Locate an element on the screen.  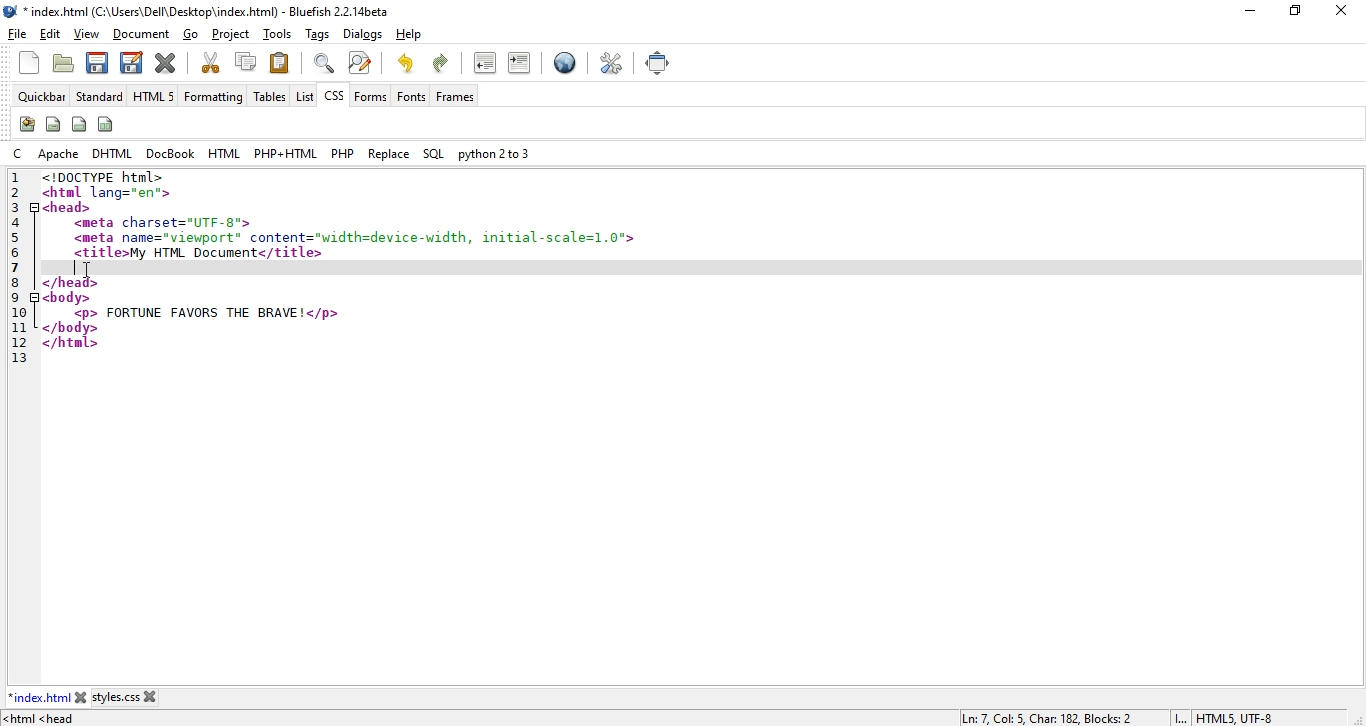
12 is located at coordinates (15, 341).